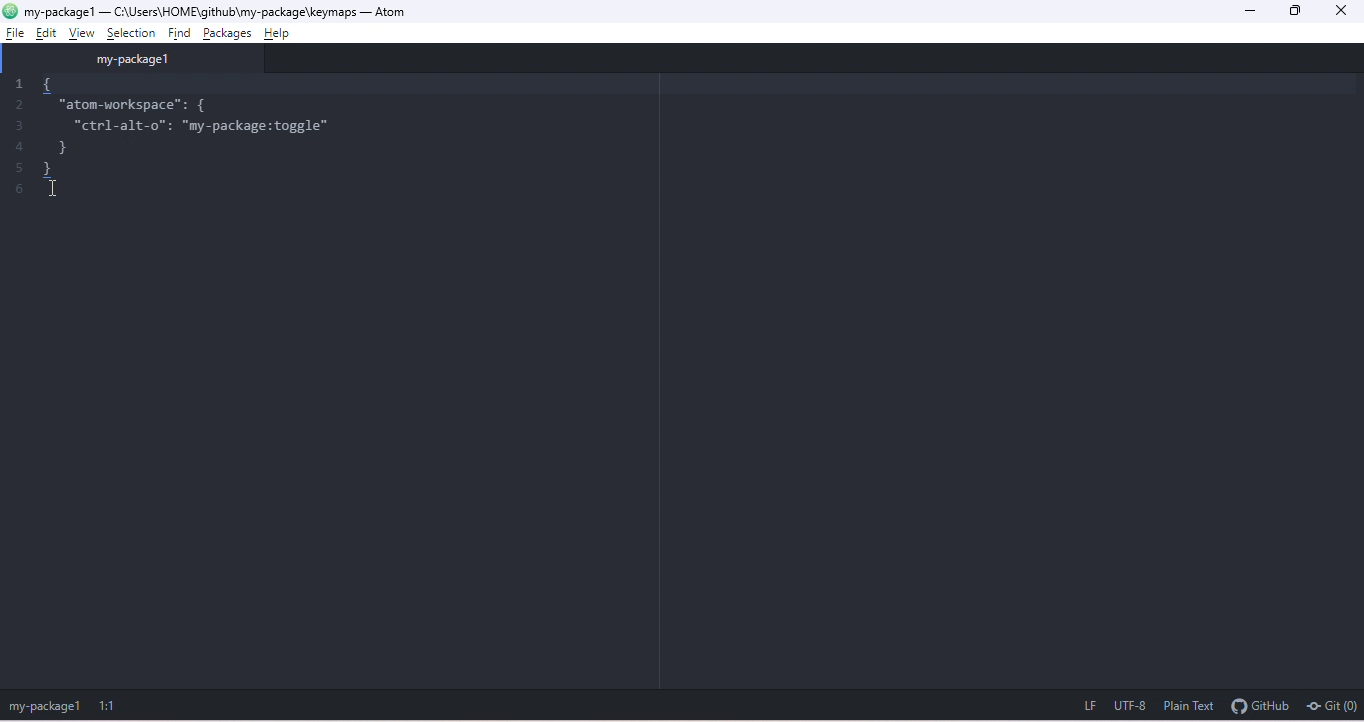 The height and width of the screenshot is (722, 1364). I want to click on selection, so click(133, 34).